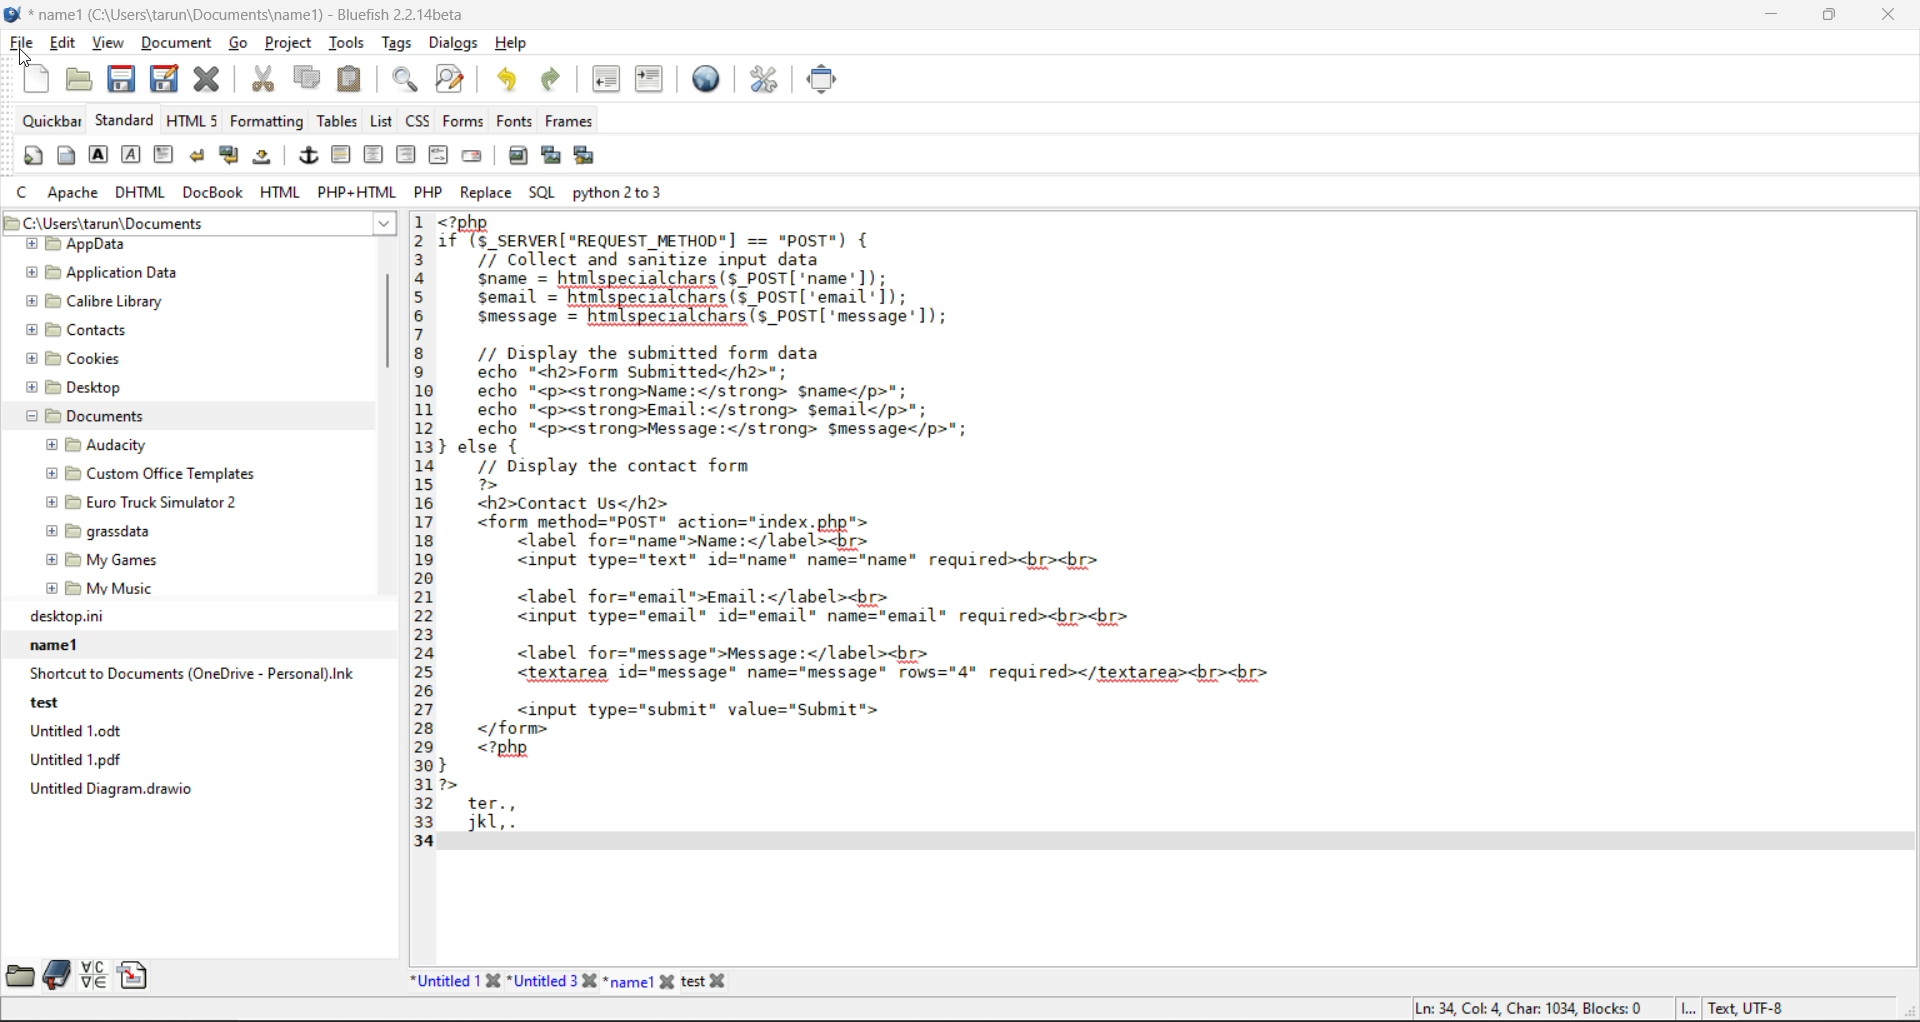  What do you see at coordinates (65, 44) in the screenshot?
I see `edit` at bounding box center [65, 44].